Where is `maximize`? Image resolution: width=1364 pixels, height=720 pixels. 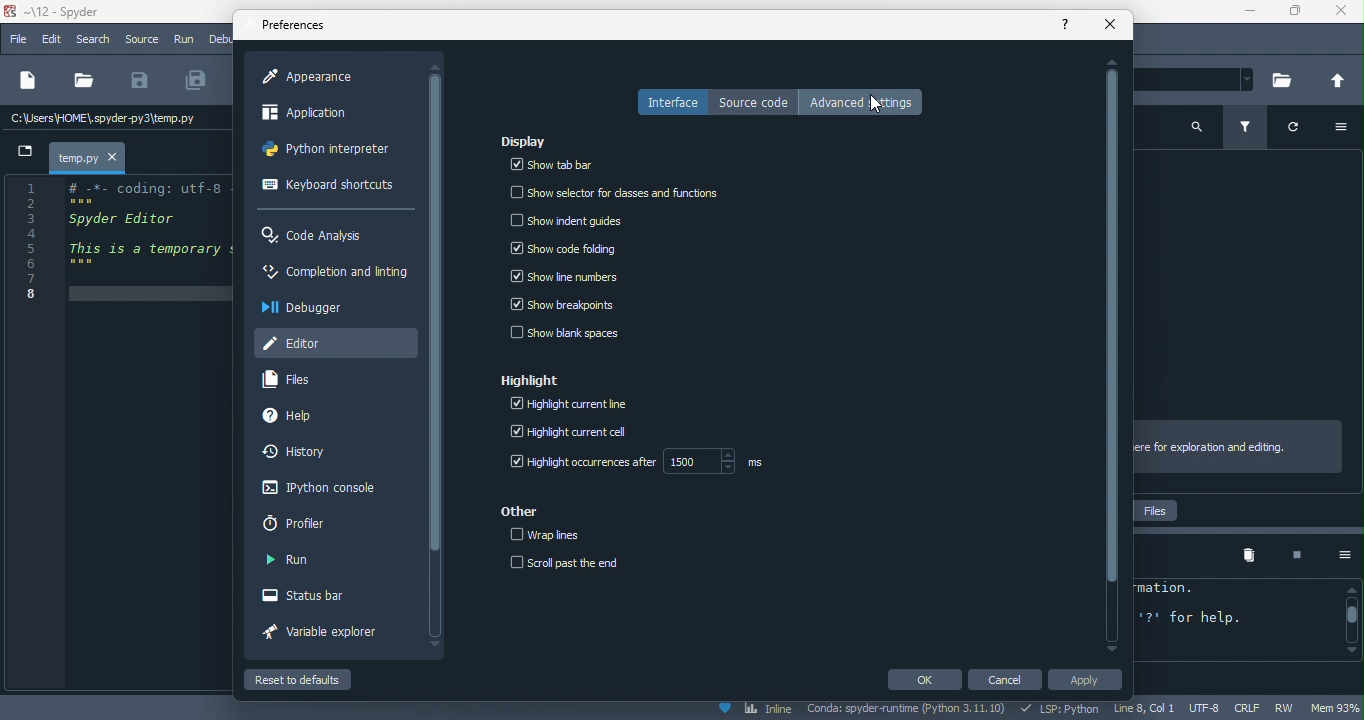 maximize is located at coordinates (1293, 14).